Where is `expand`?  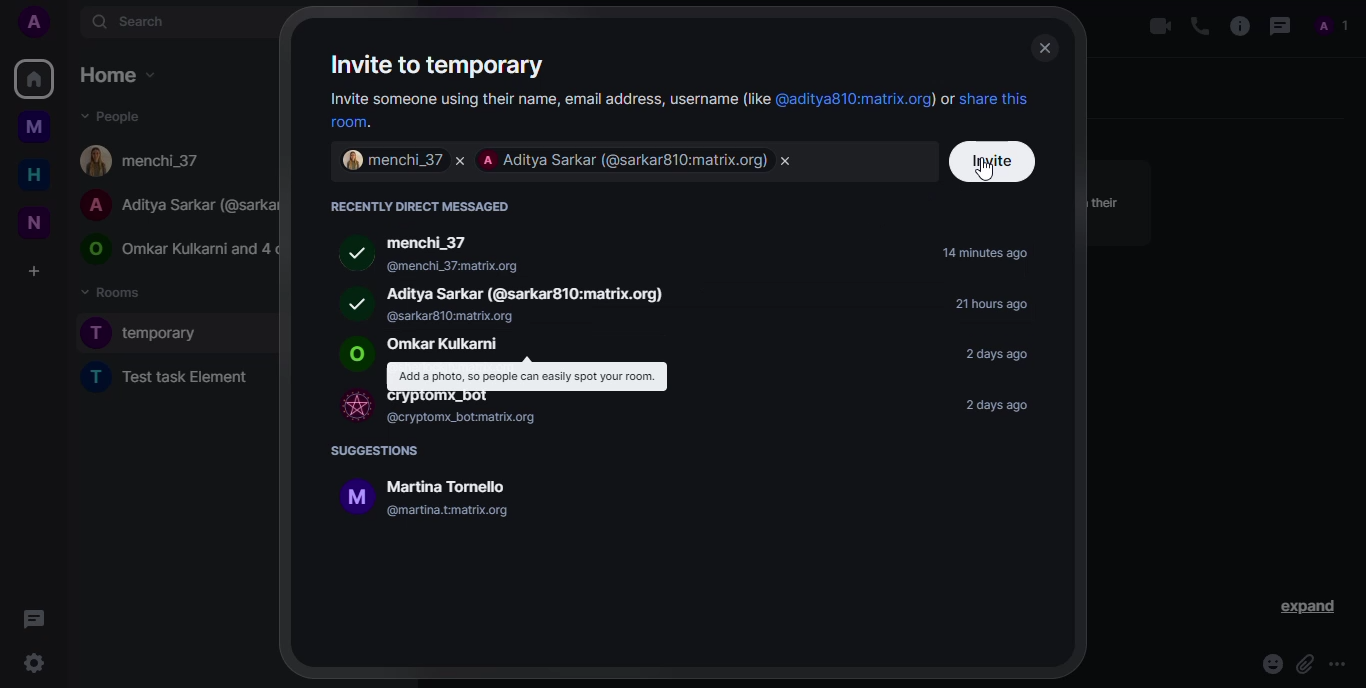 expand is located at coordinates (1305, 607).